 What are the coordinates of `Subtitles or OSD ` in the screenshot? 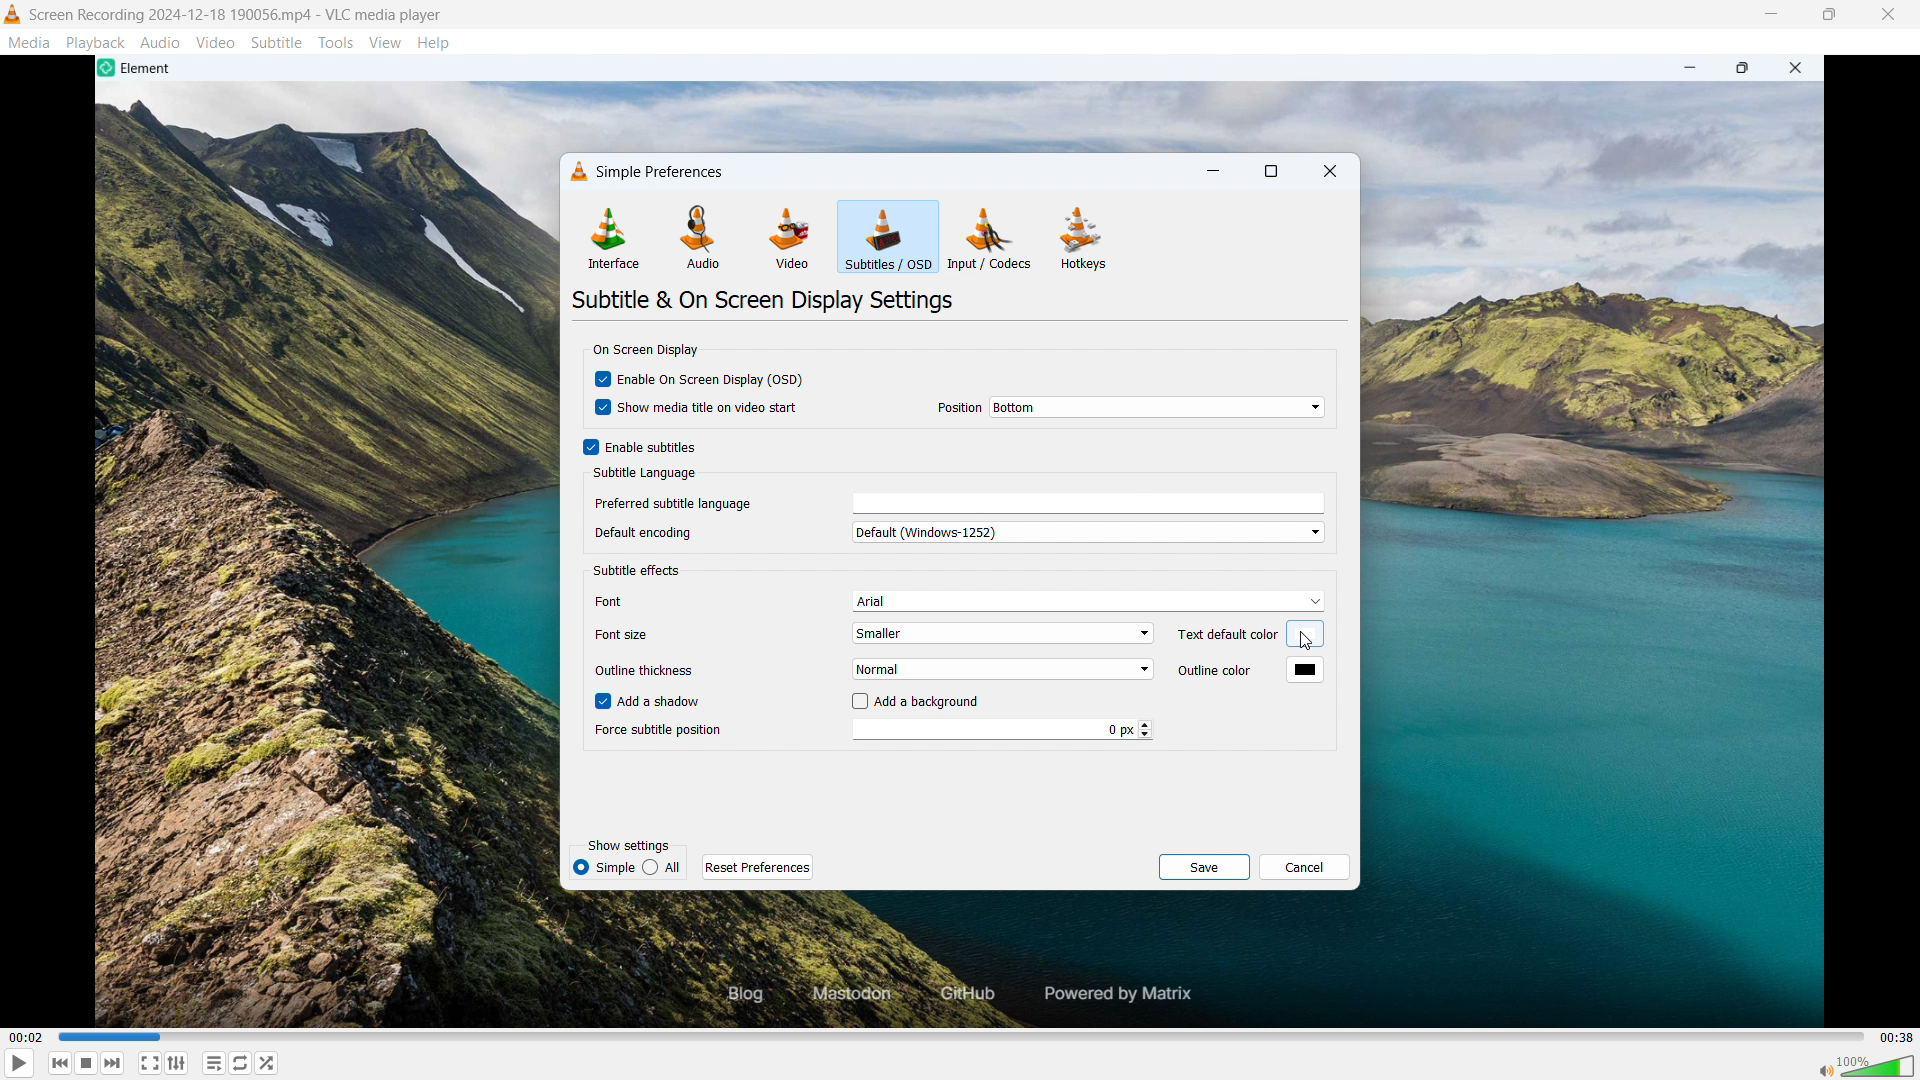 It's located at (888, 237).